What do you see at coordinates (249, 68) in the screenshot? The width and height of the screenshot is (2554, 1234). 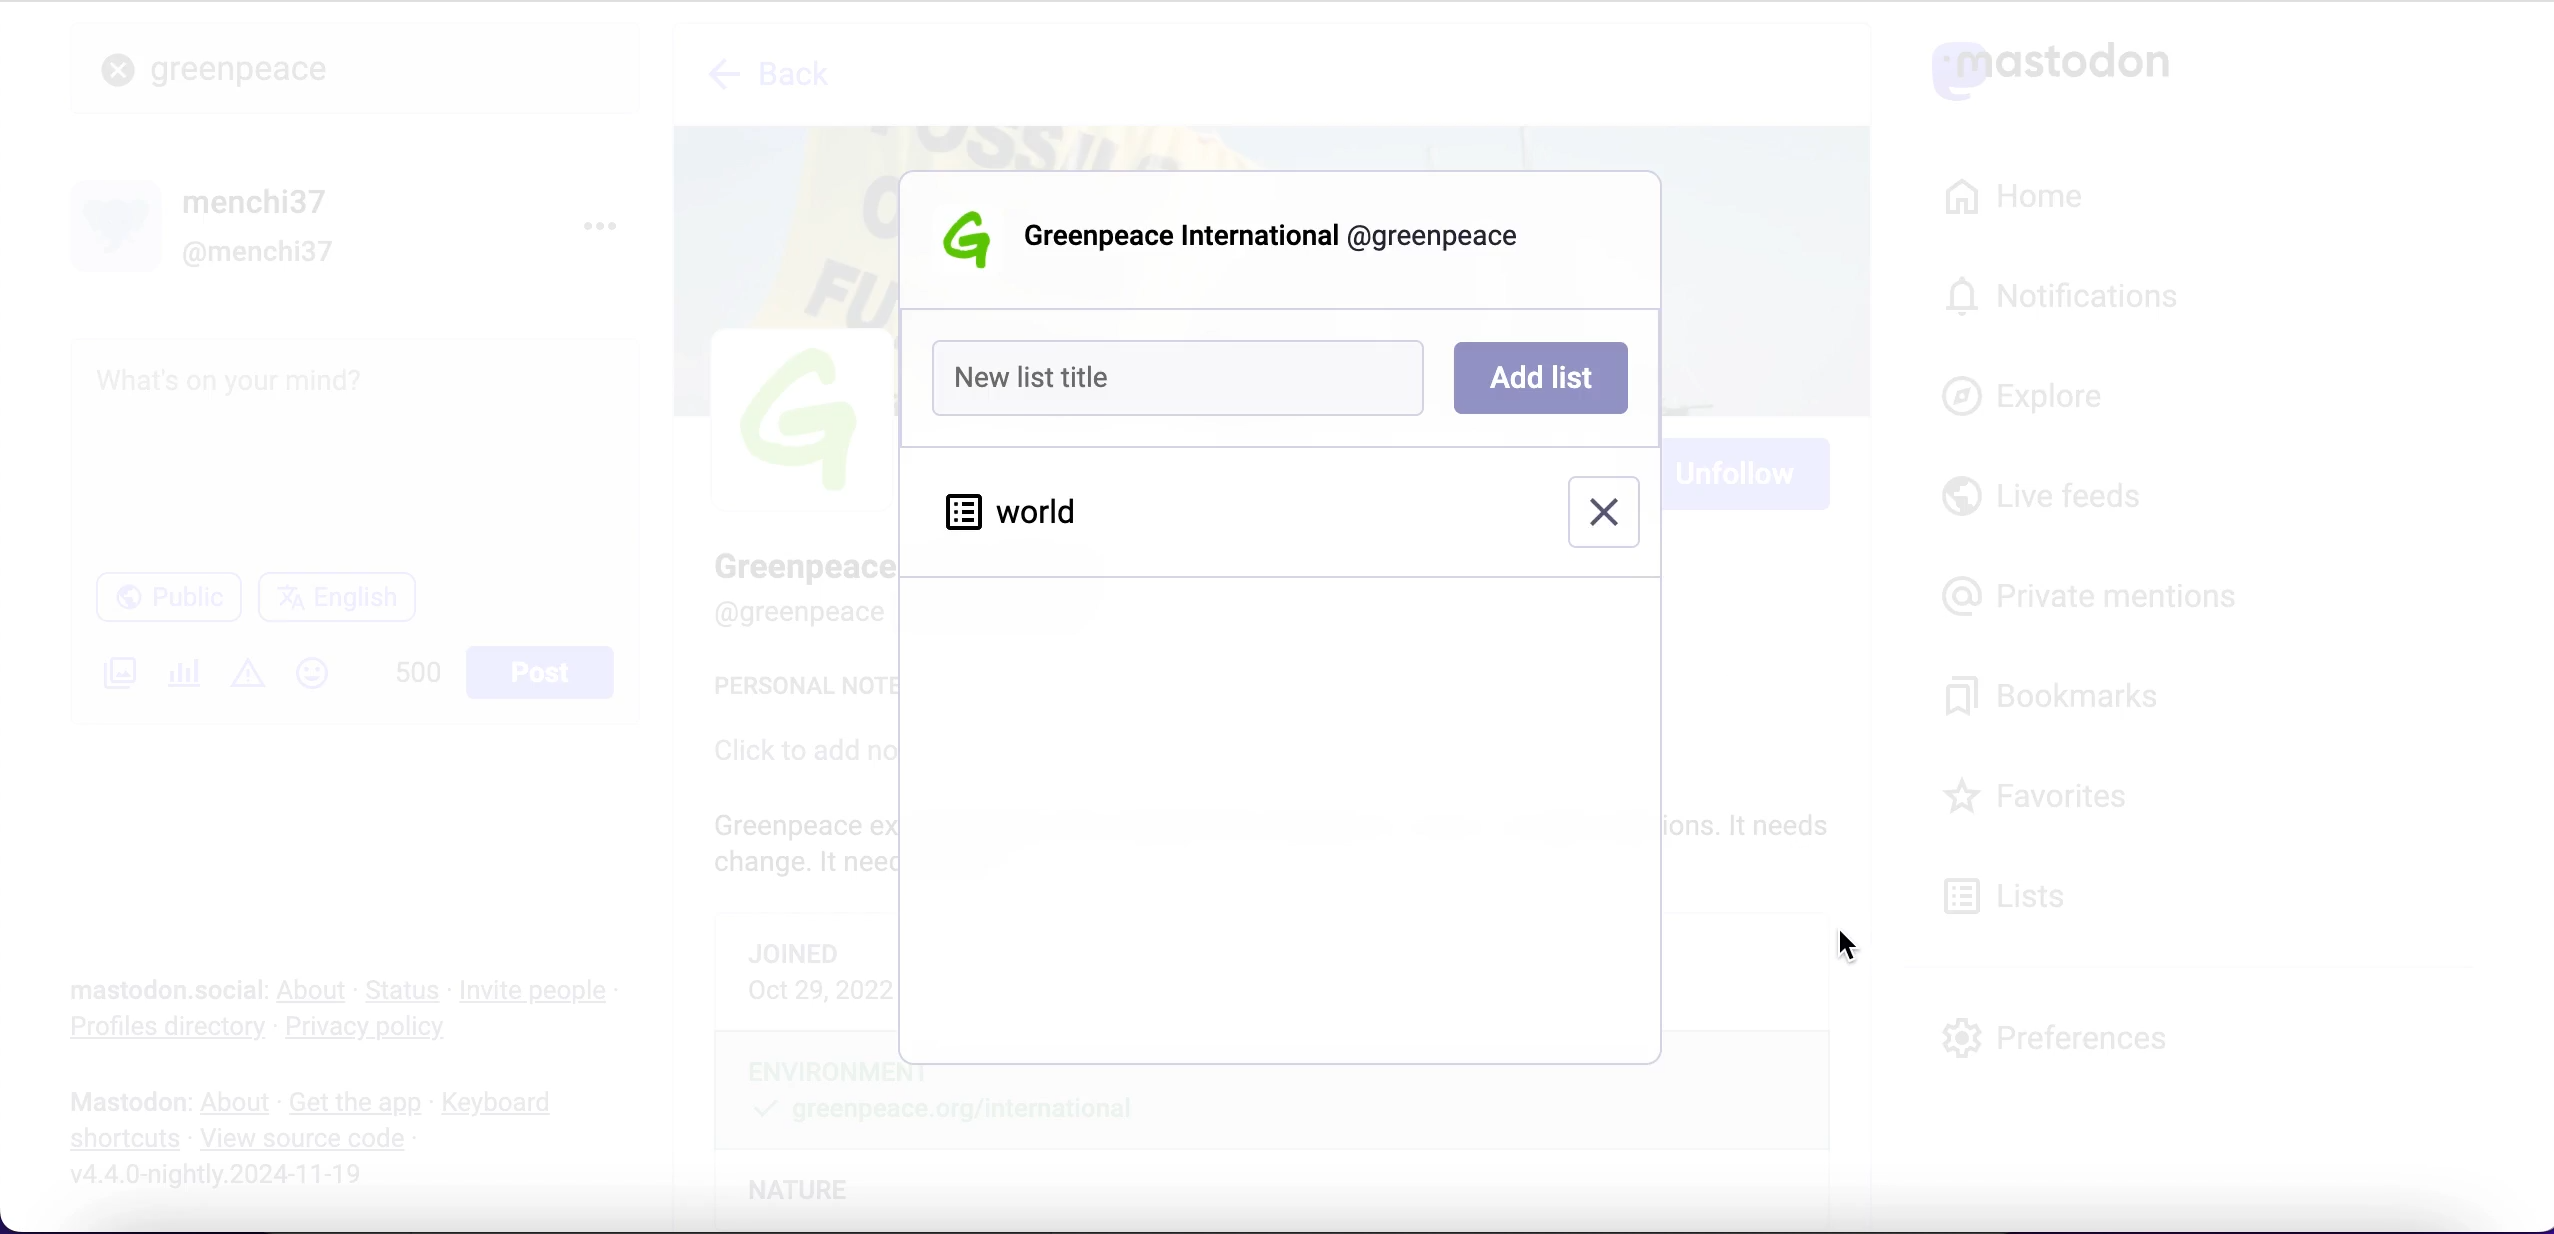 I see `greenpeace` at bounding box center [249, 68].